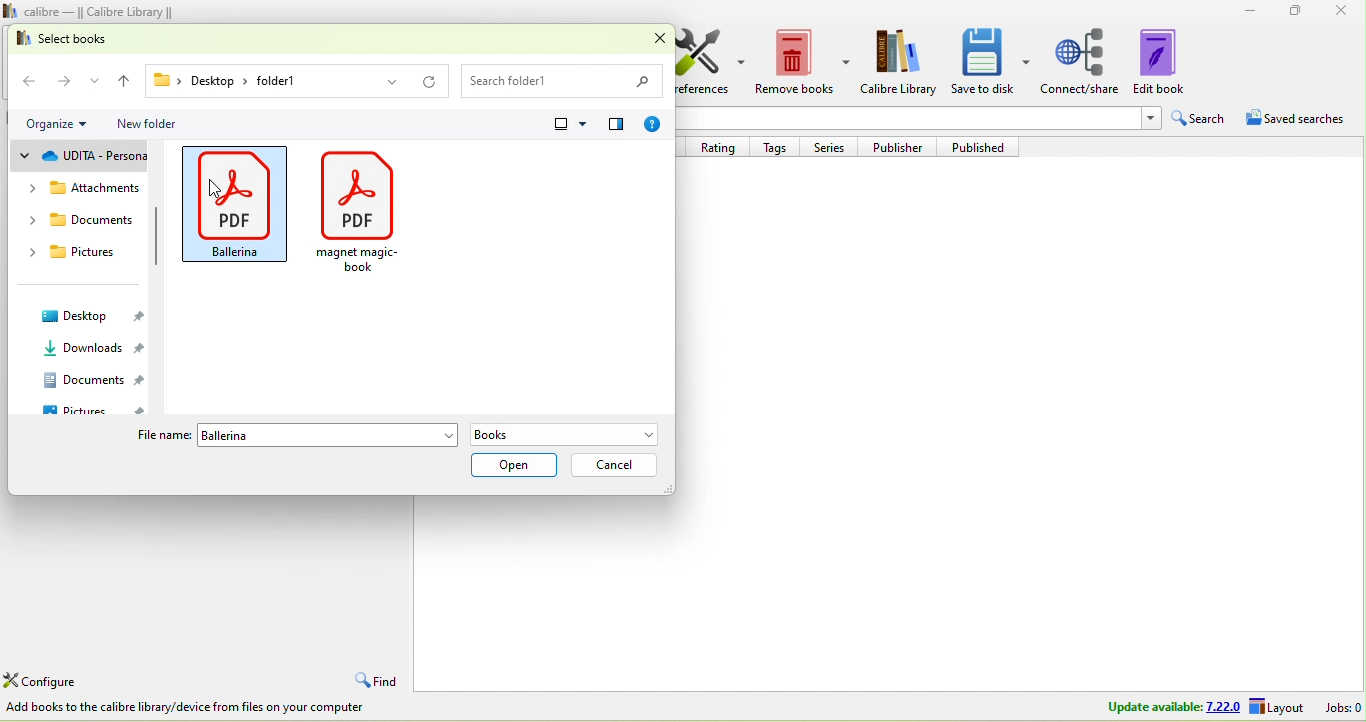  I want to click on layout, so click(1279, 707).